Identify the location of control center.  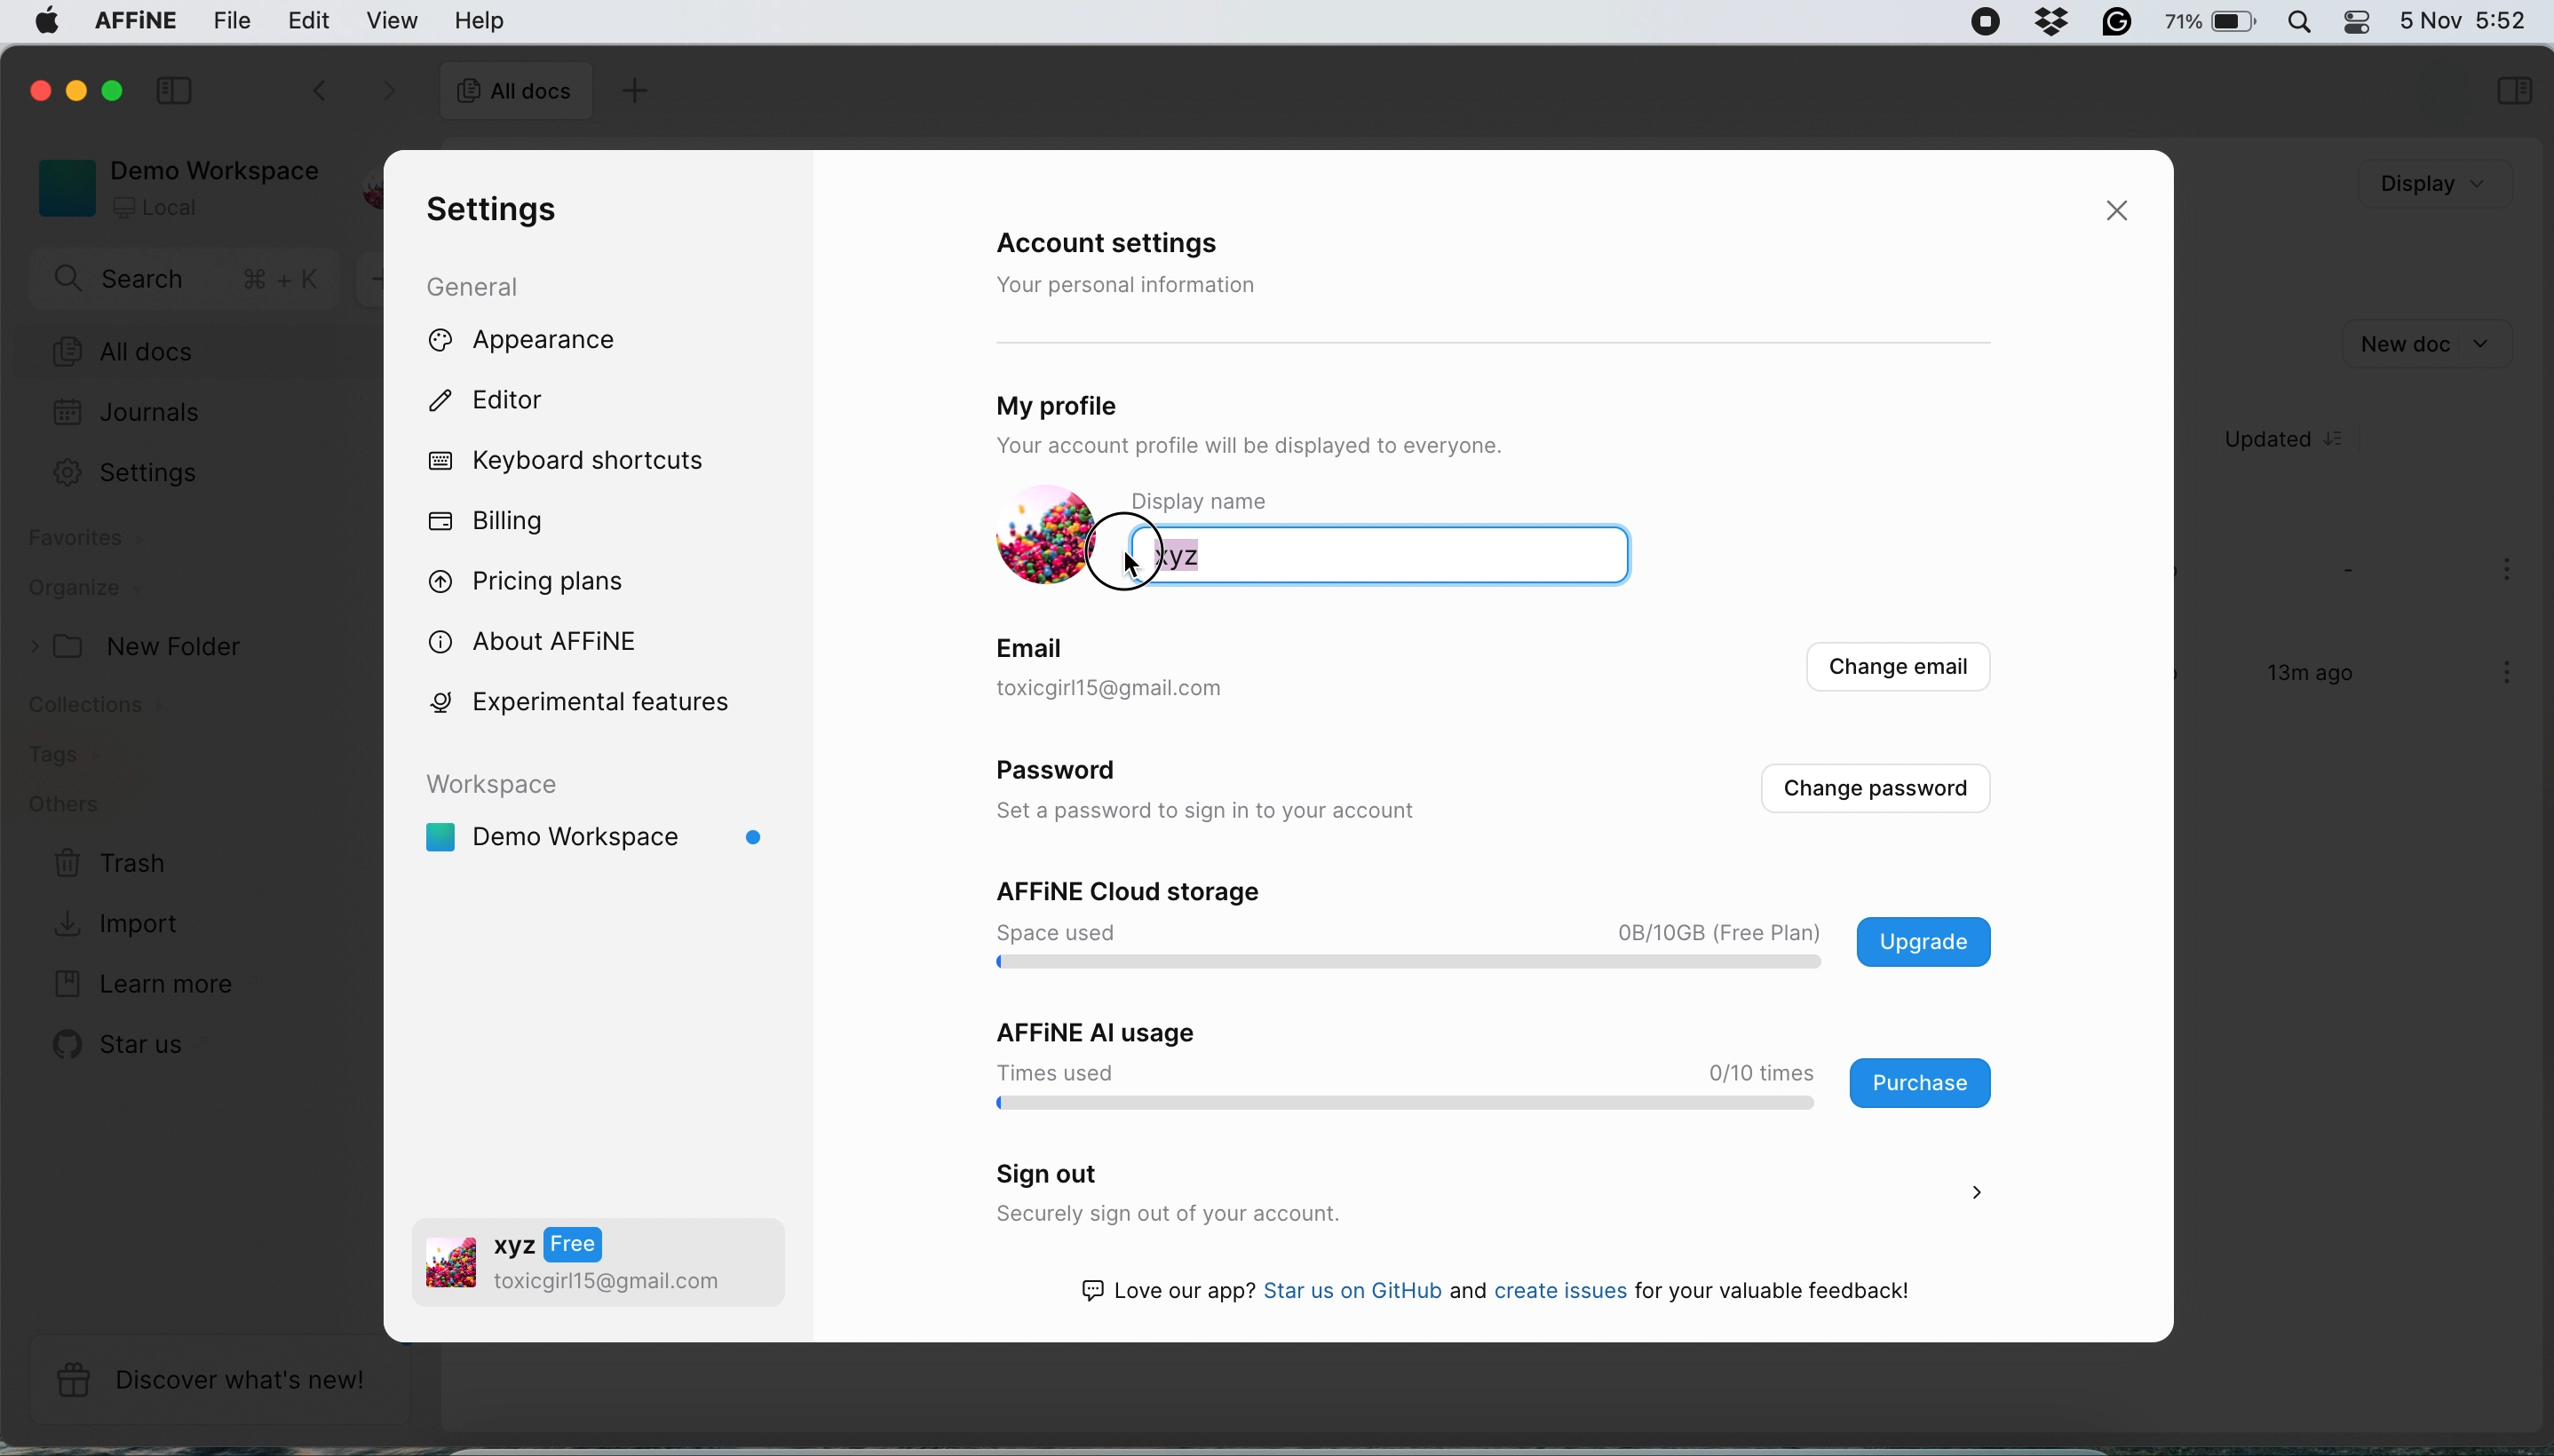
(2355, 22).